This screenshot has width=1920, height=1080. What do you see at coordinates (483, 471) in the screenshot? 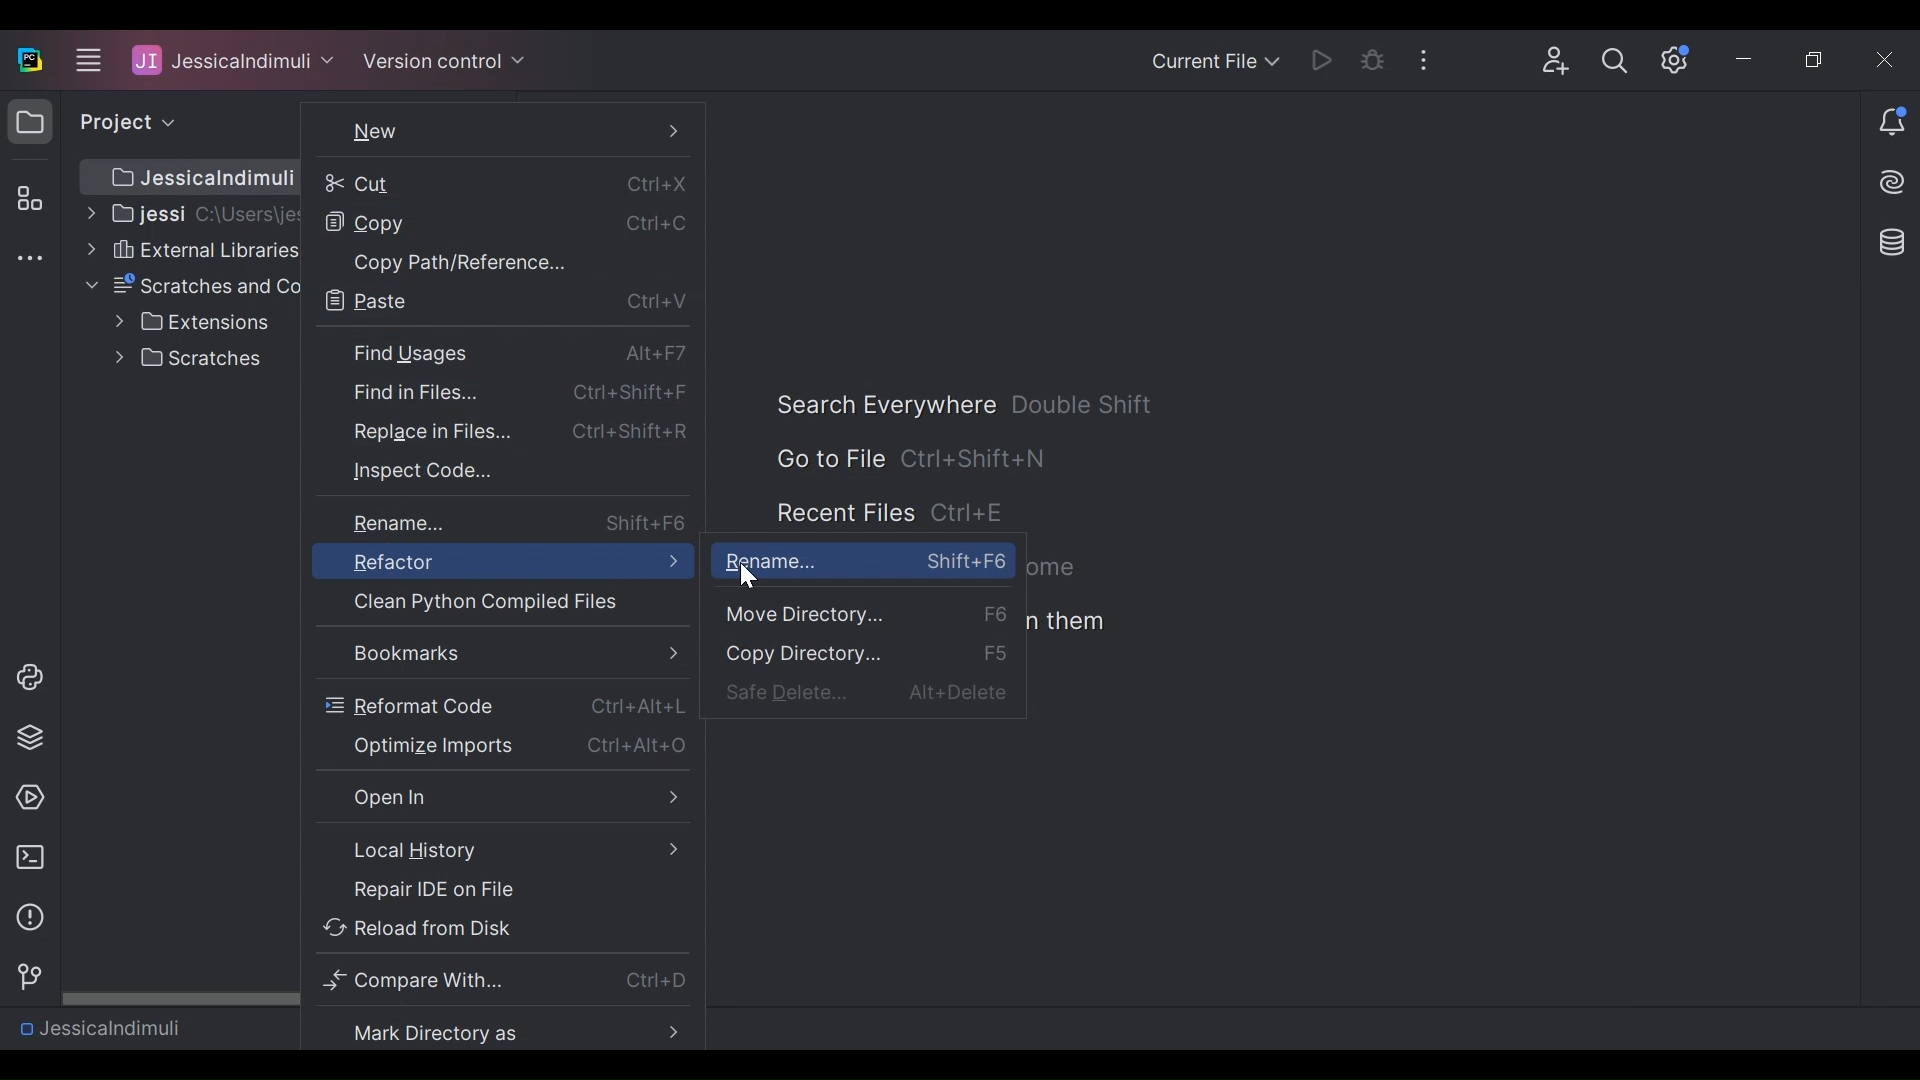
I see `Inspect Code` at bounding box center [483, 471].